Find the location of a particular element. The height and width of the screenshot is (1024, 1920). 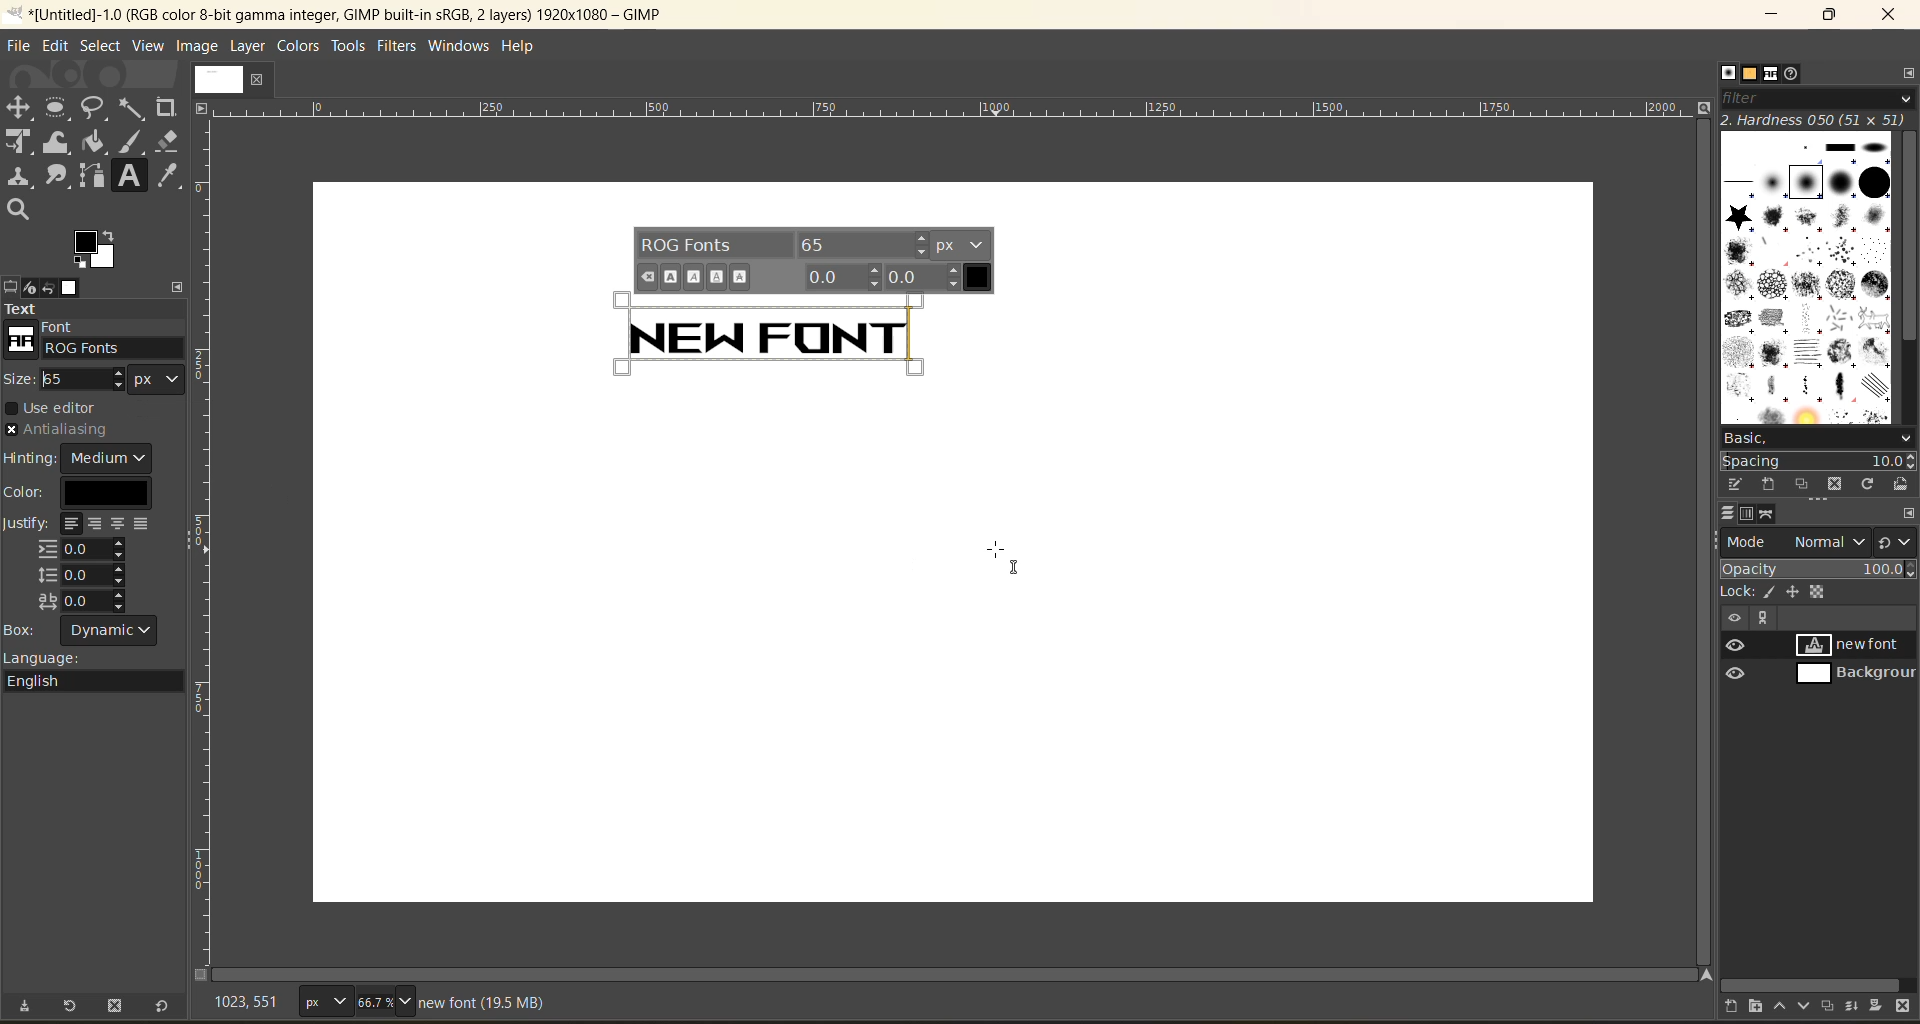

paths is located at coordinates (1767, 513).